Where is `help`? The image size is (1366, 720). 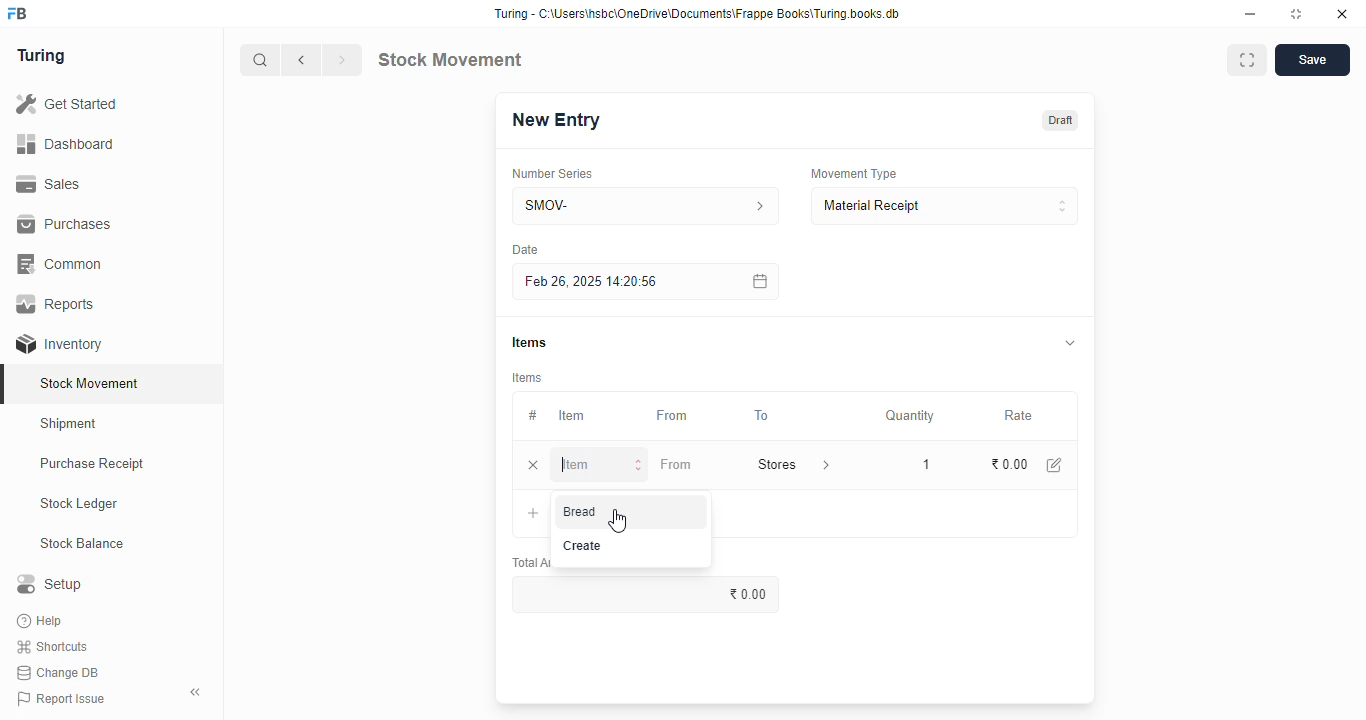
help is located at coordinates (42, 621).